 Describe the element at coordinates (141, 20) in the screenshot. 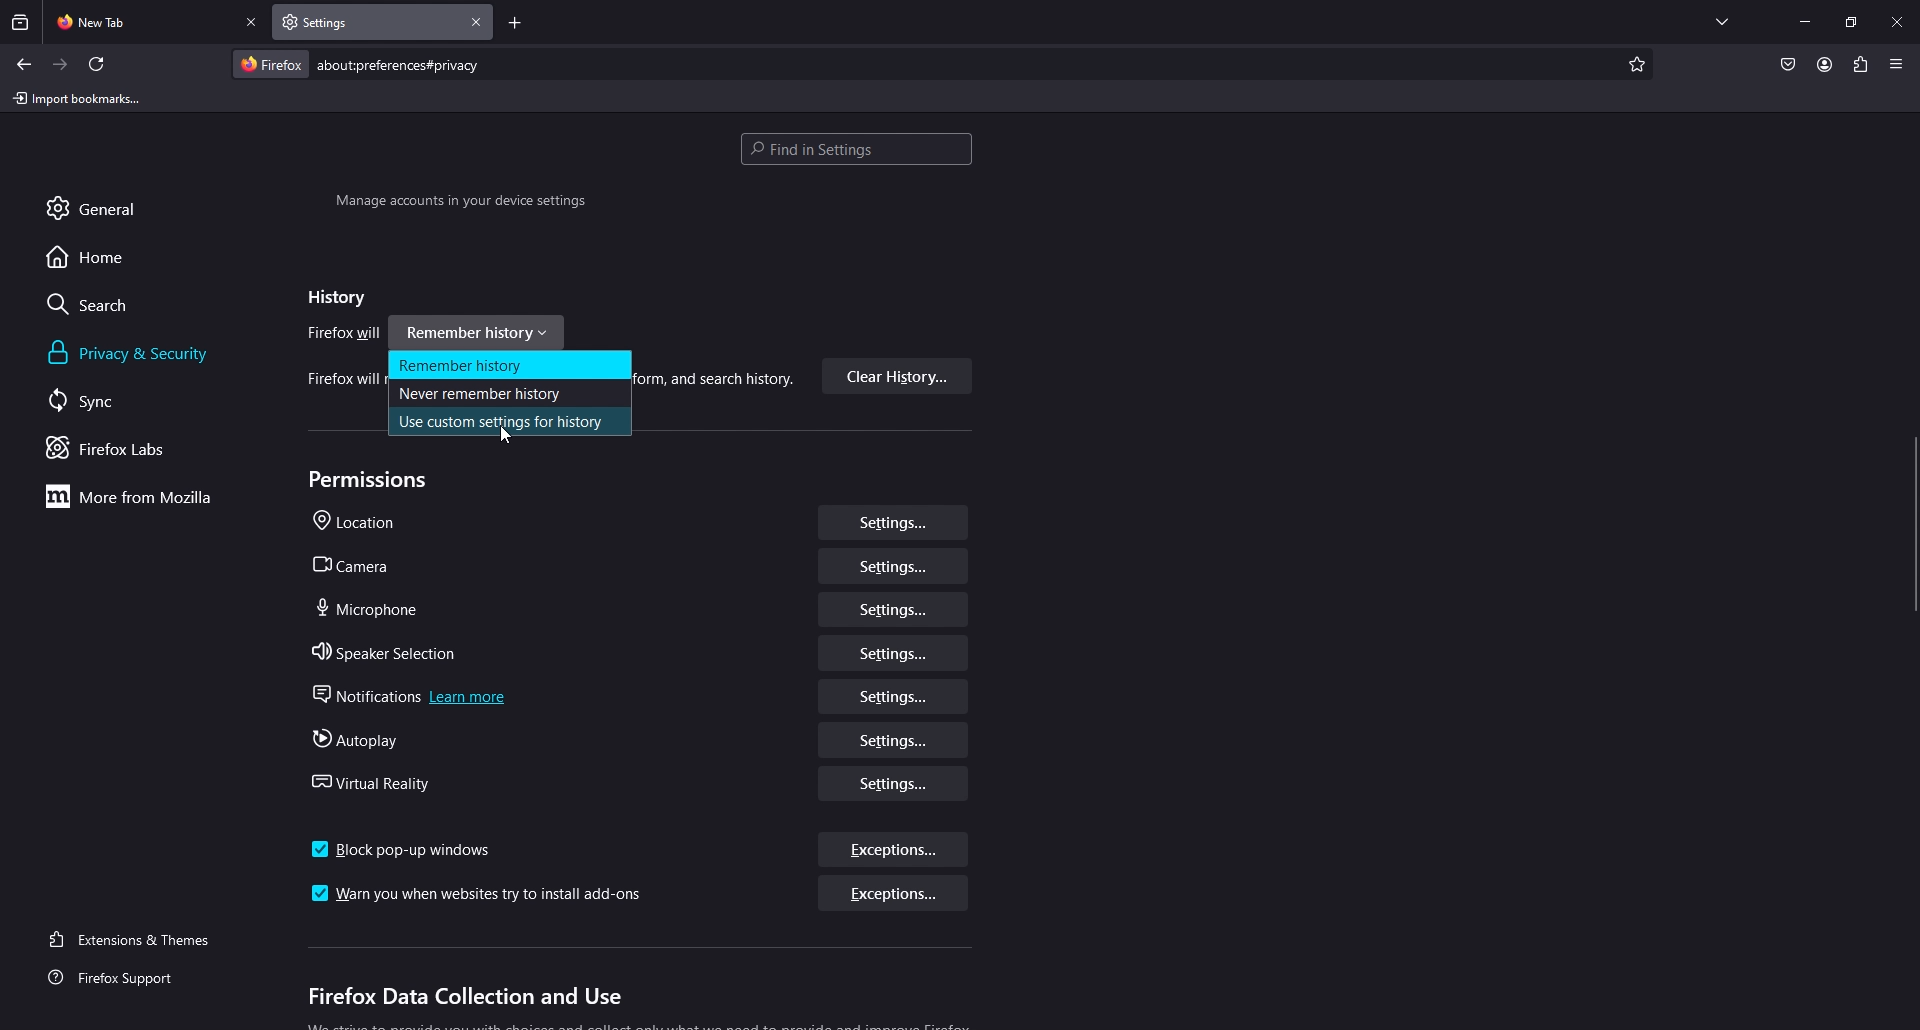

I see `new tab` at that location.